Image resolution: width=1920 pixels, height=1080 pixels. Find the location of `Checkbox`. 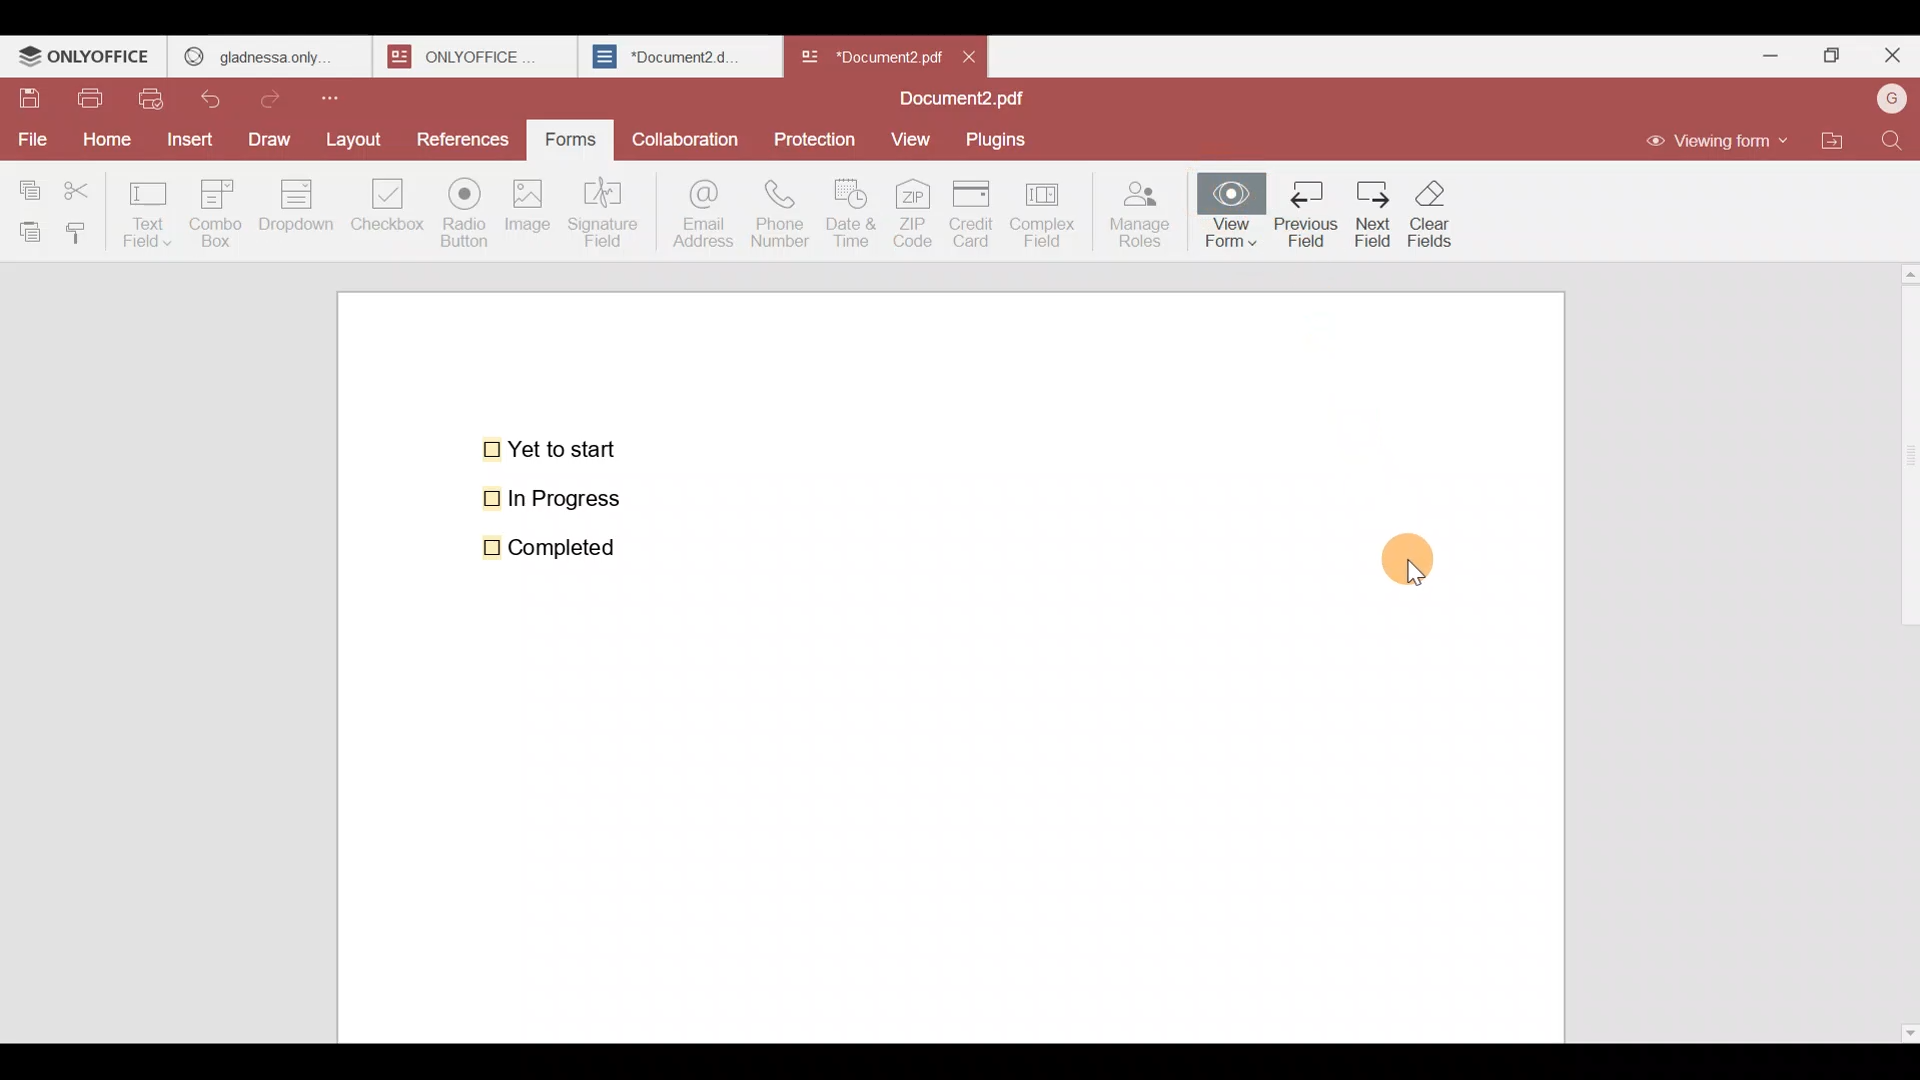

Checkbox is located at coordinates (383, 211).